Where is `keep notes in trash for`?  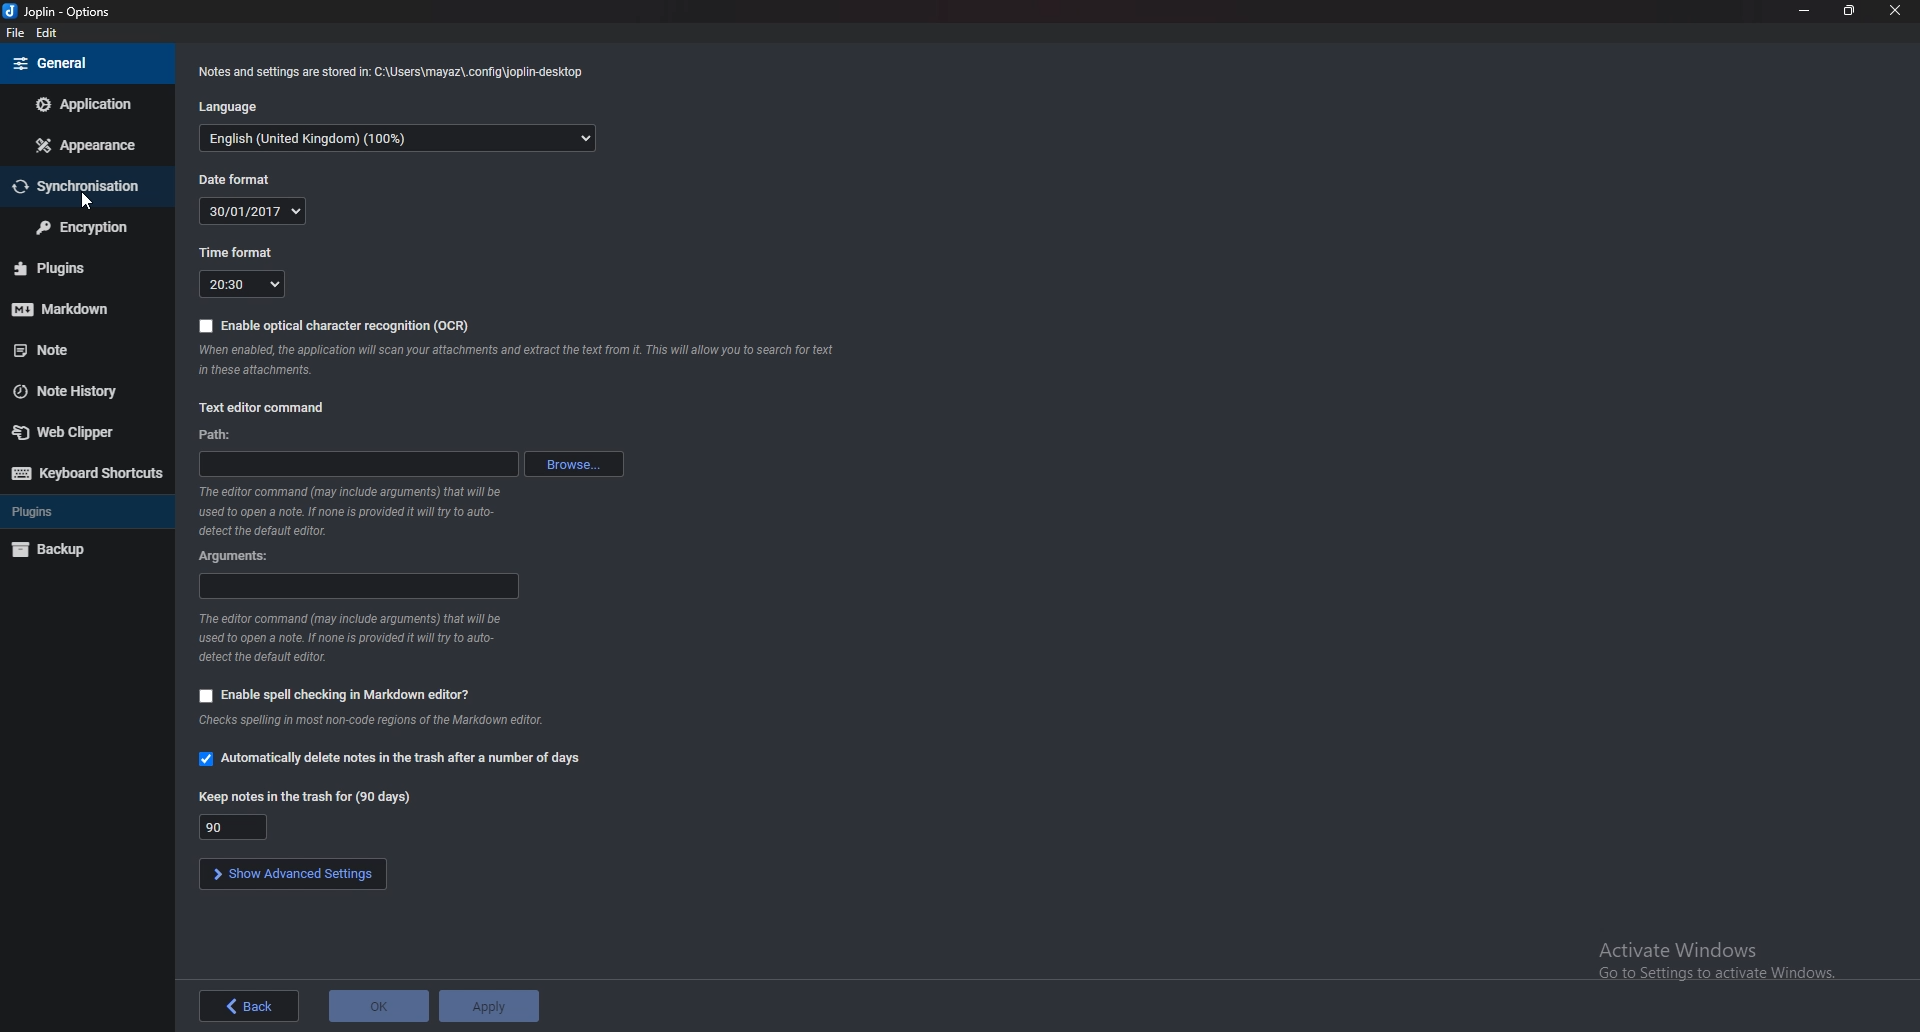
keep notes in trash for is located at coordinates (307, 798).